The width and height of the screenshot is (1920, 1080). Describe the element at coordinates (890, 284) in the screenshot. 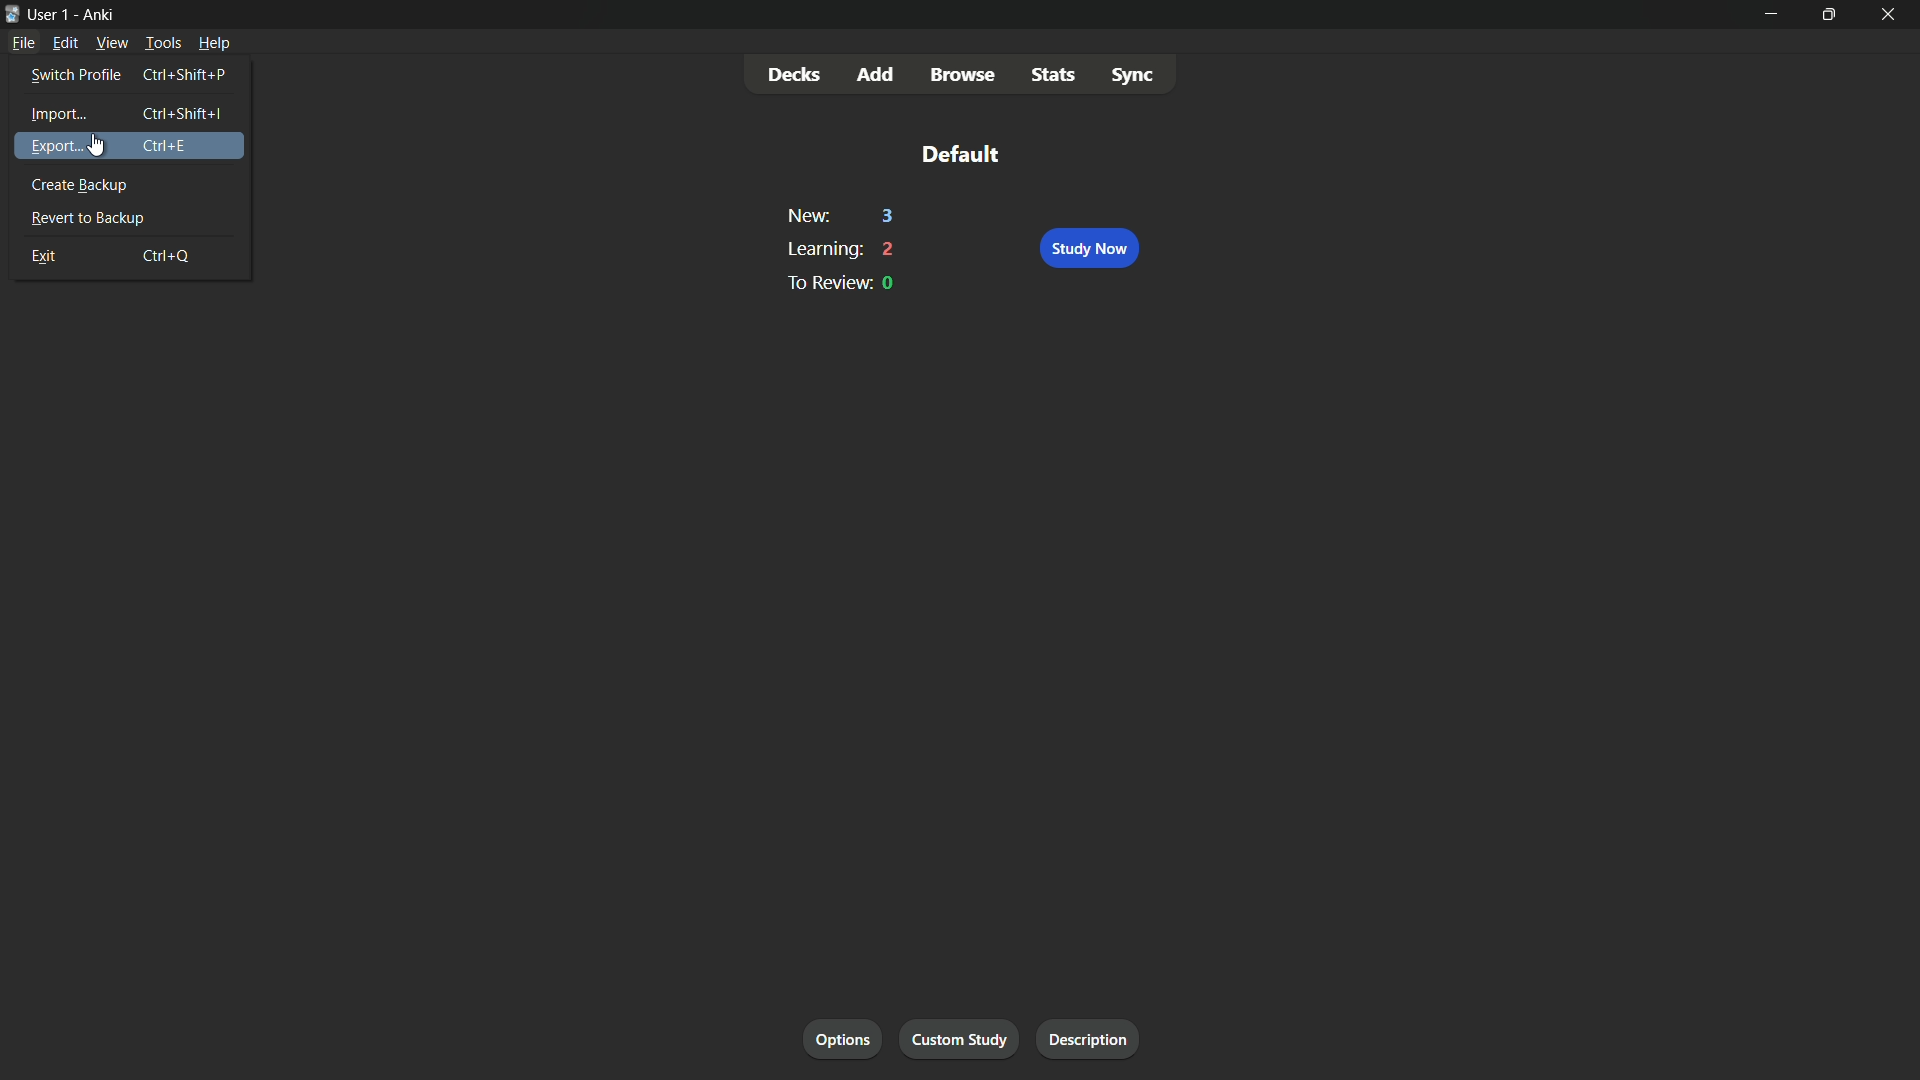

I see `0` at that location.